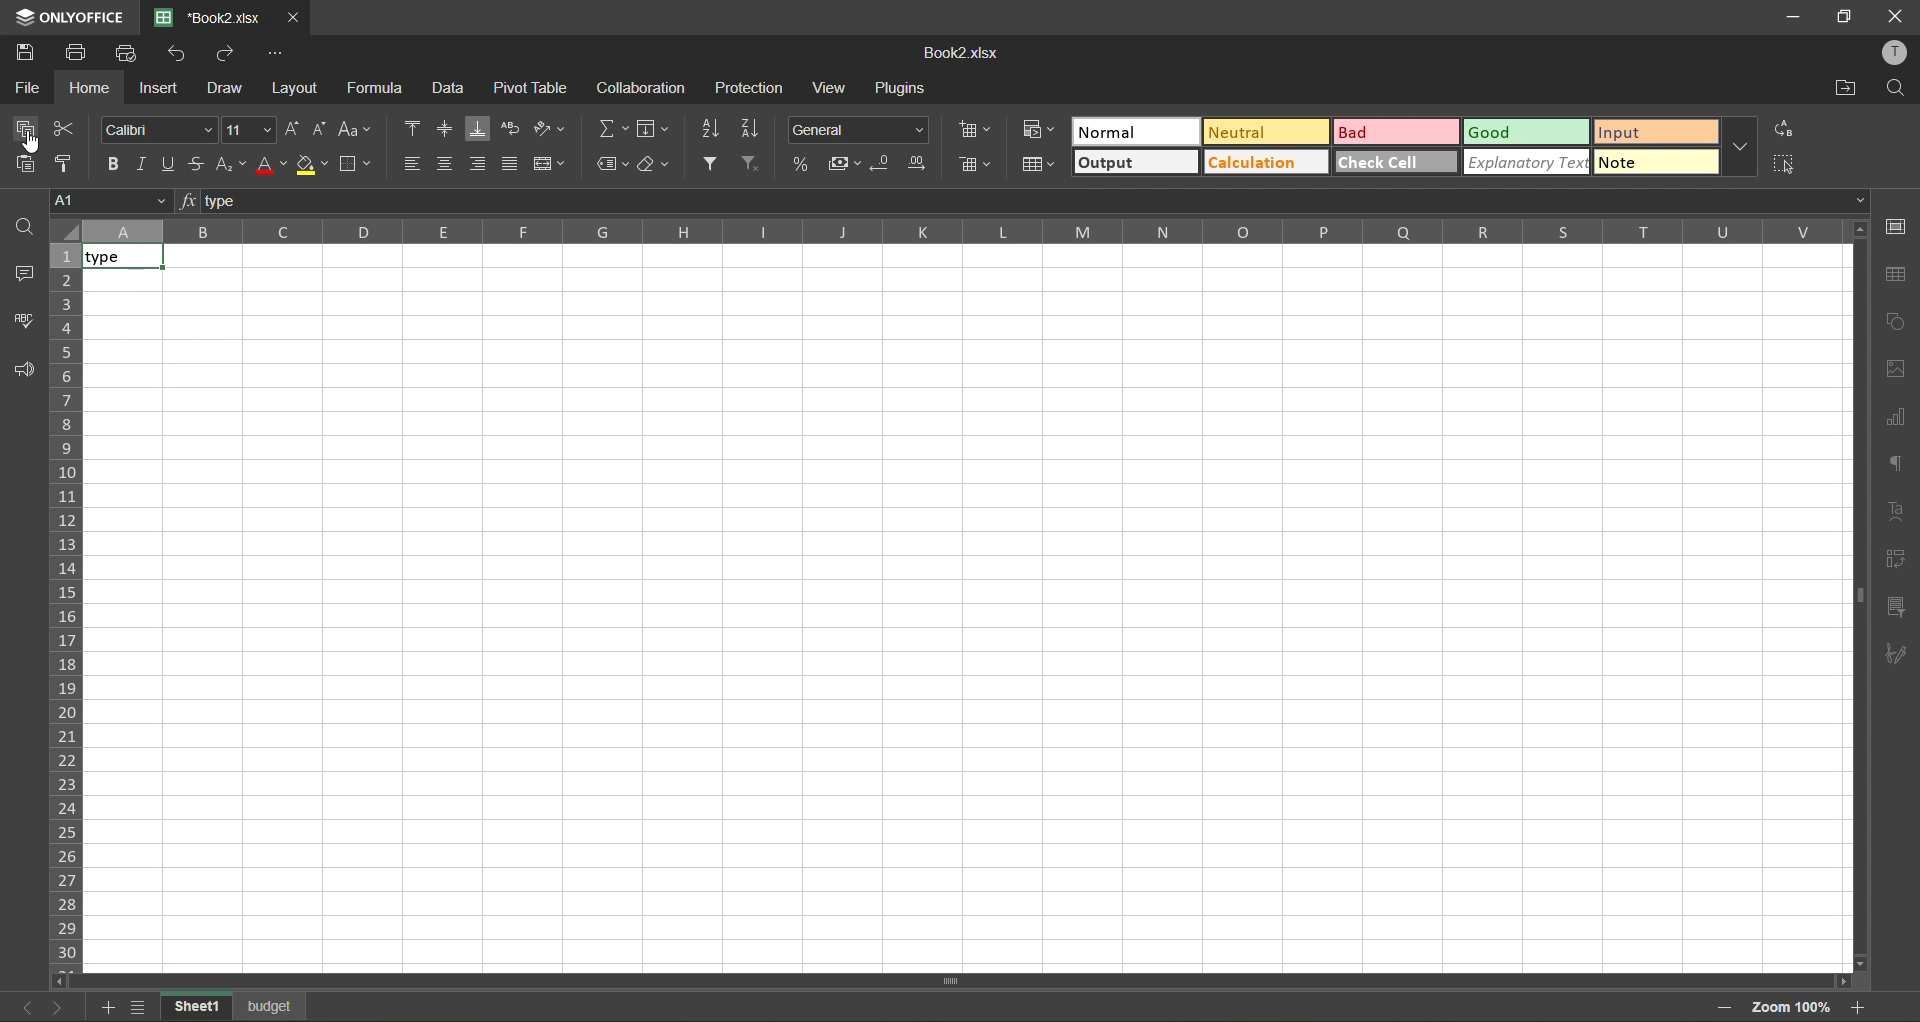  What do you see at coordinates (275, 56) in the screenshot?
I see `customize quick access toolbar` at bounding box center [275, 56].